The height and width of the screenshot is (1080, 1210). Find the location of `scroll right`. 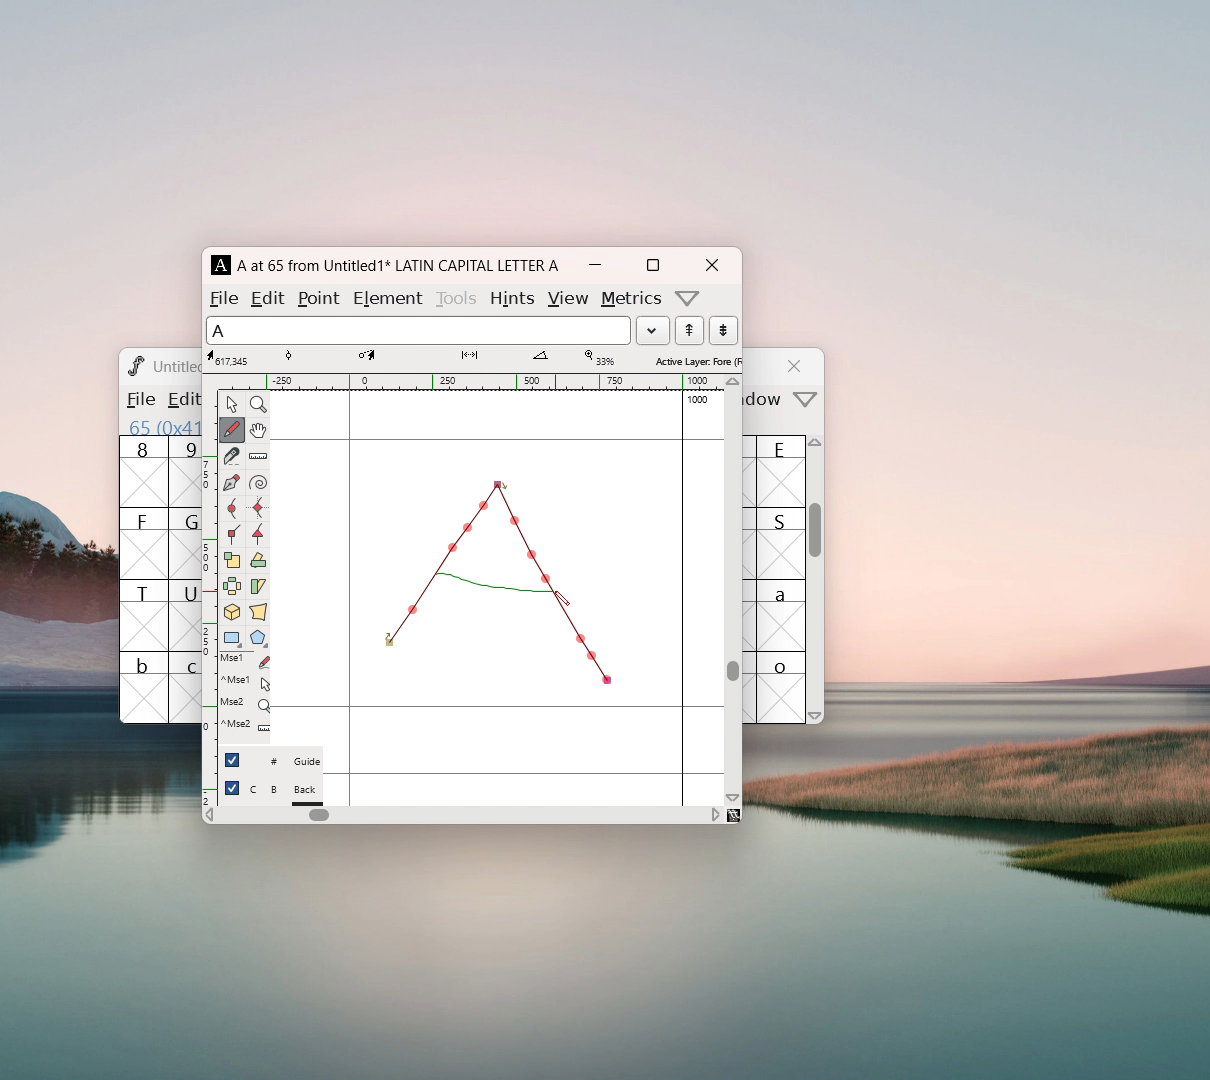

scroll right is located at coordinates (715, 814).